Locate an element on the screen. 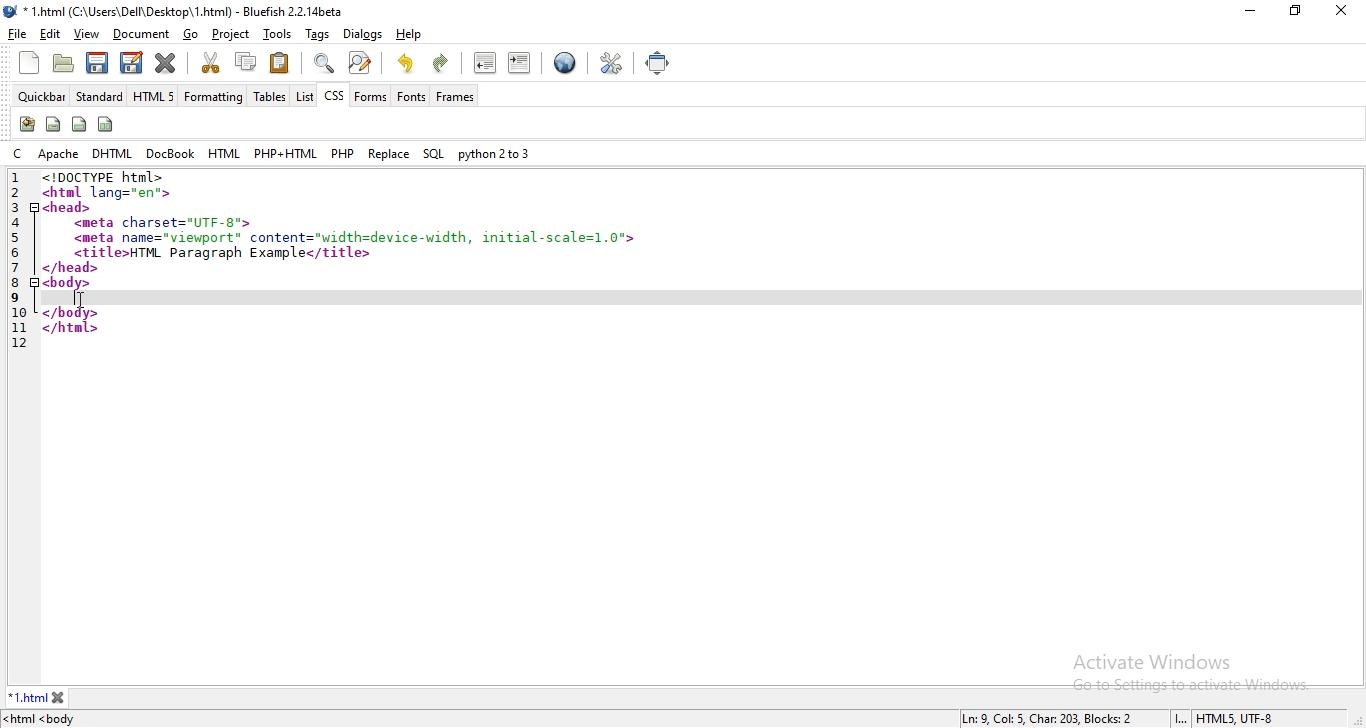 This screenshot has height=728, width=1366. Go to settings to activate windows. is located at coordinates (1193, 685).